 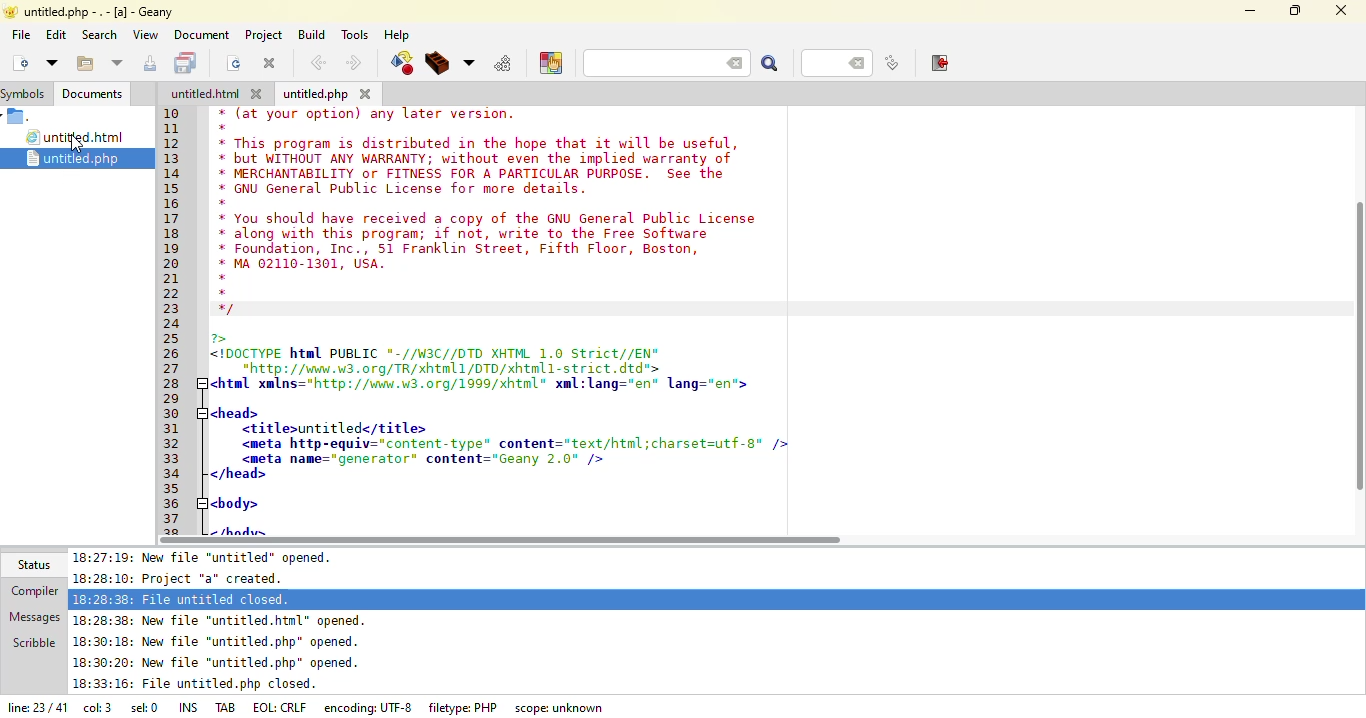 I want to click on minimize, so click(x=1251, y=11).